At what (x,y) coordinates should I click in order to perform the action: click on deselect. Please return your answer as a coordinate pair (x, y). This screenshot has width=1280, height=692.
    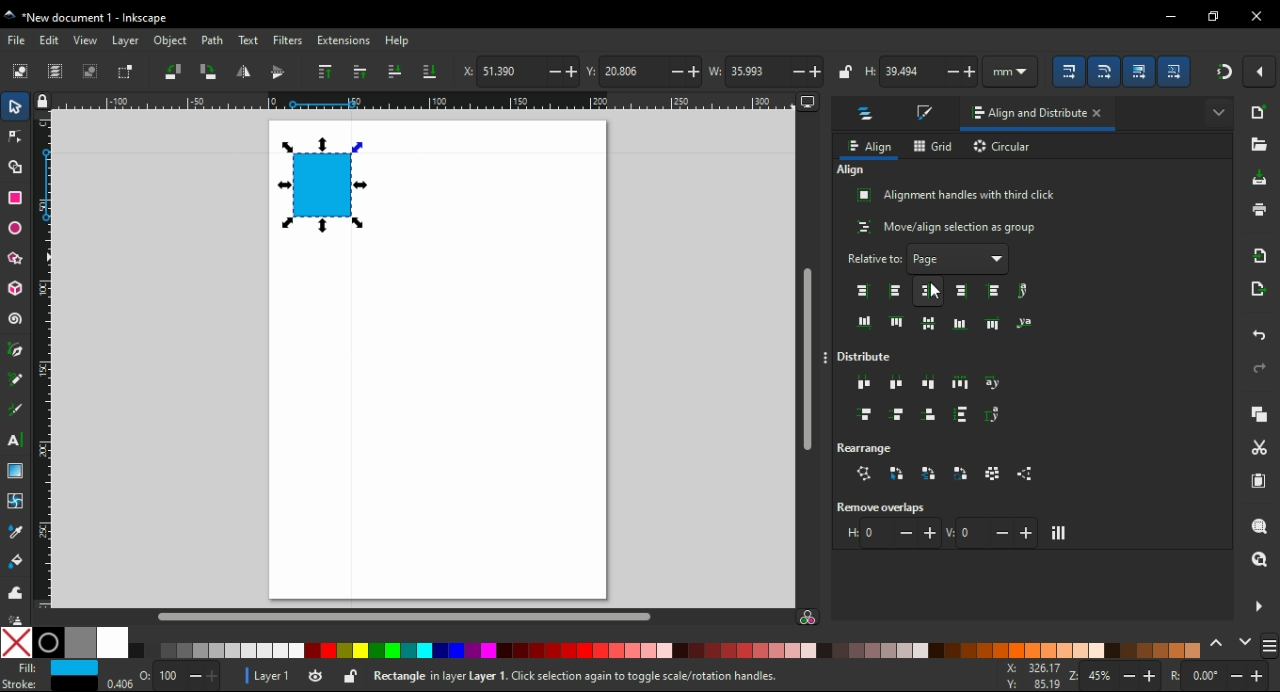
    Looking at the image, I should click on (93, 71).